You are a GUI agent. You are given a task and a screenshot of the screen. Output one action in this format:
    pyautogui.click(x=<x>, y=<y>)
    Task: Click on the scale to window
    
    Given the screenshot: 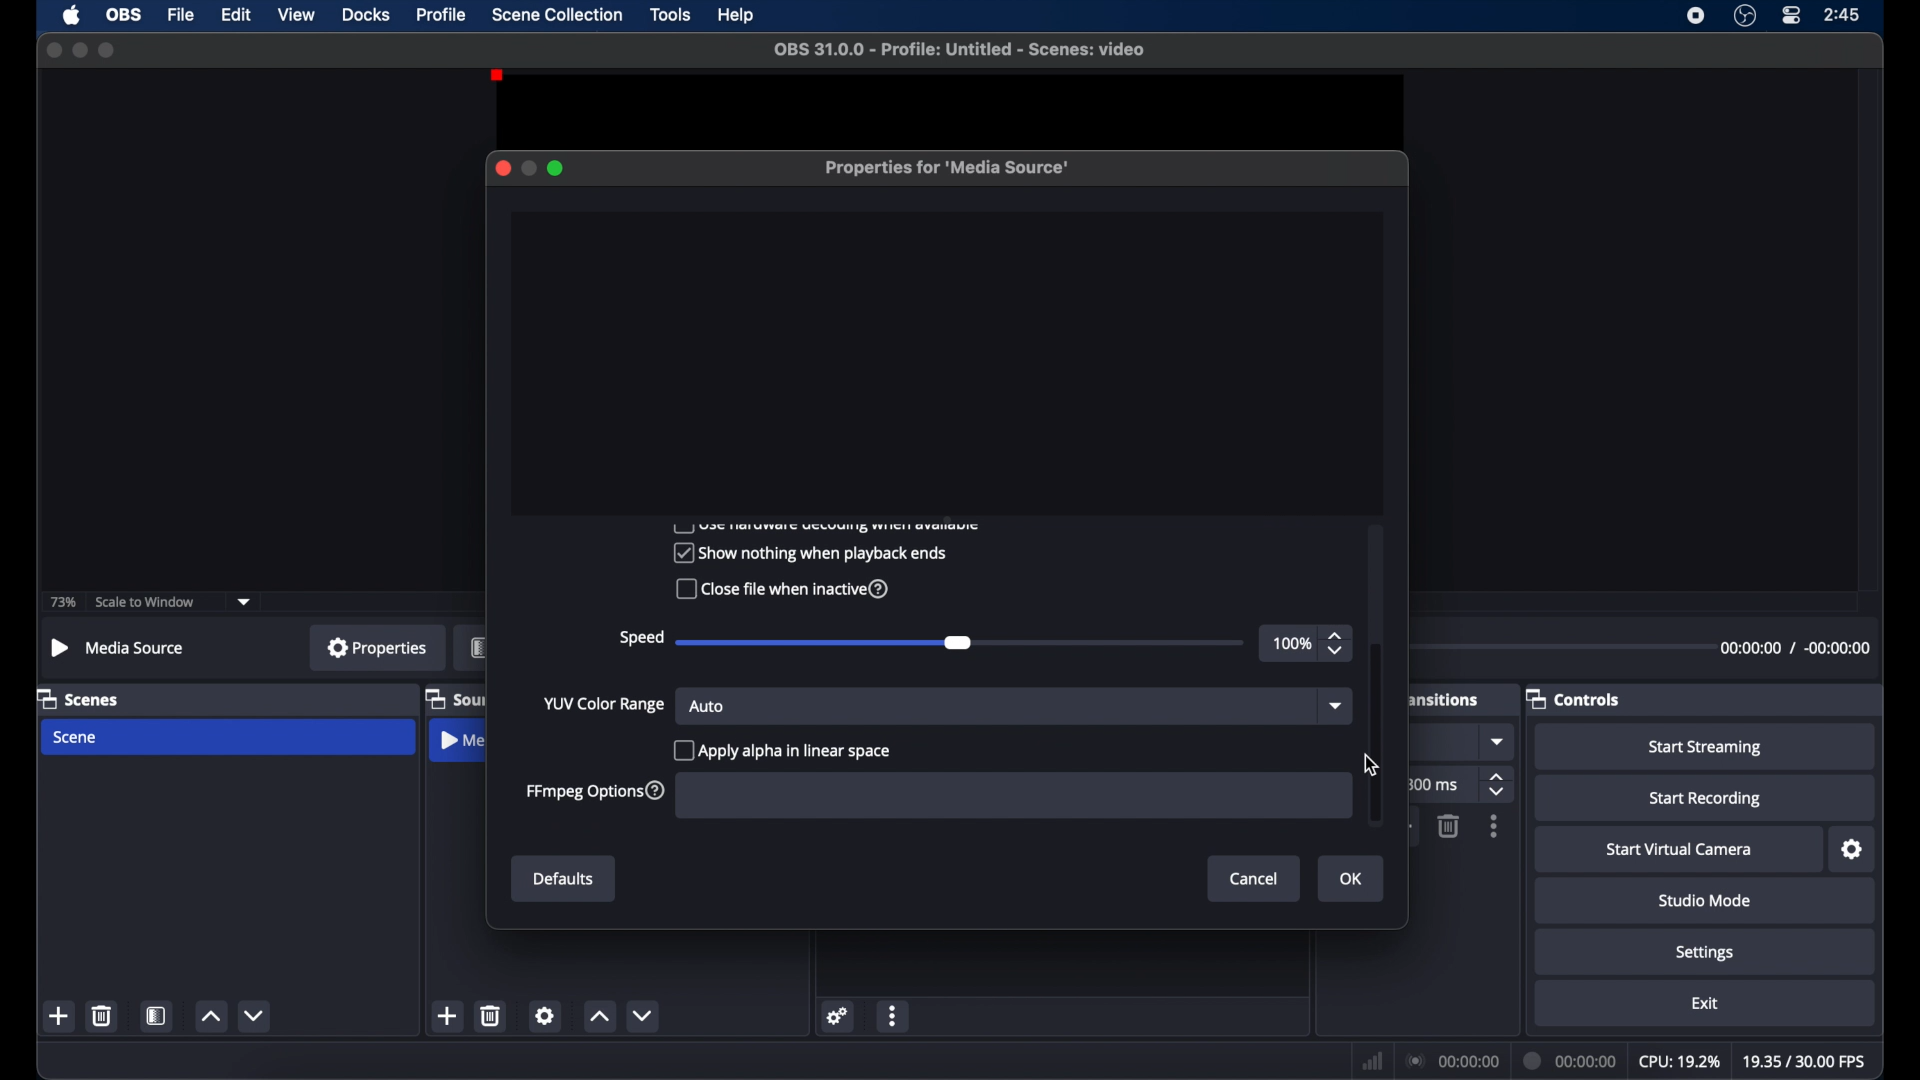 What is the action you would take?
    pyautogui.click(x=148, y=602)
    